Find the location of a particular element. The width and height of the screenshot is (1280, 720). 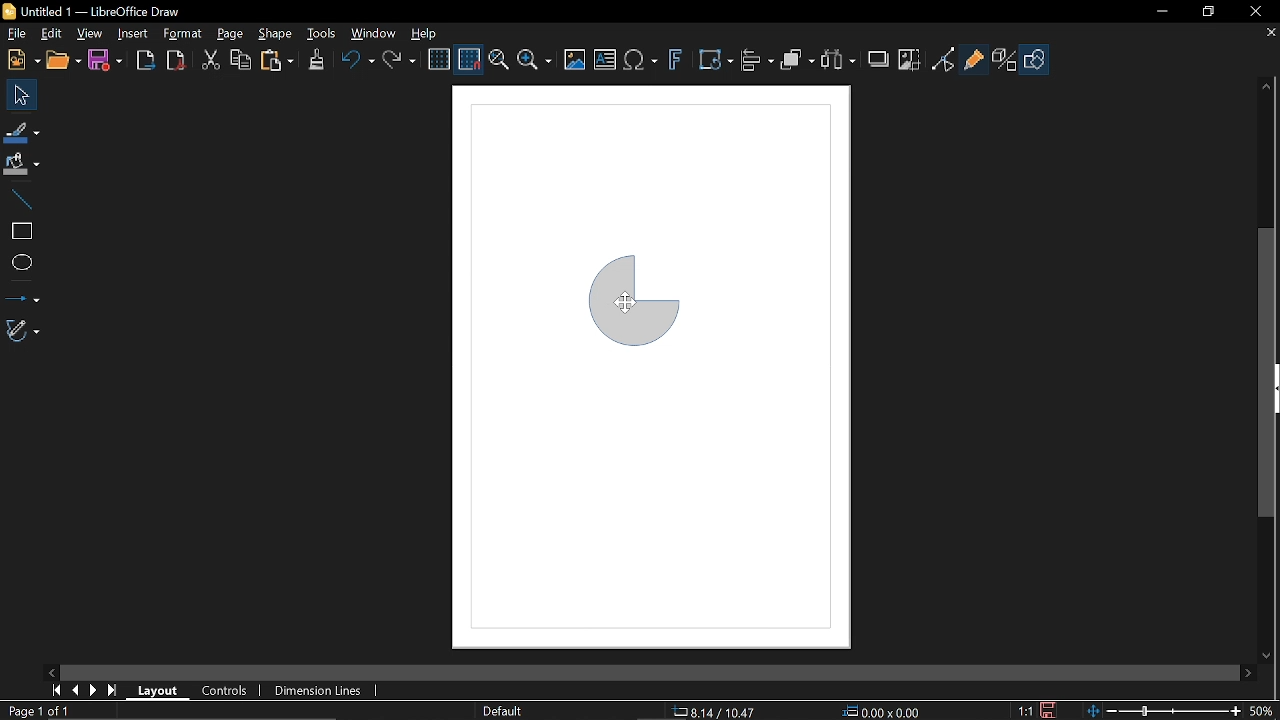

Controls is located at coordinates (223, 690).